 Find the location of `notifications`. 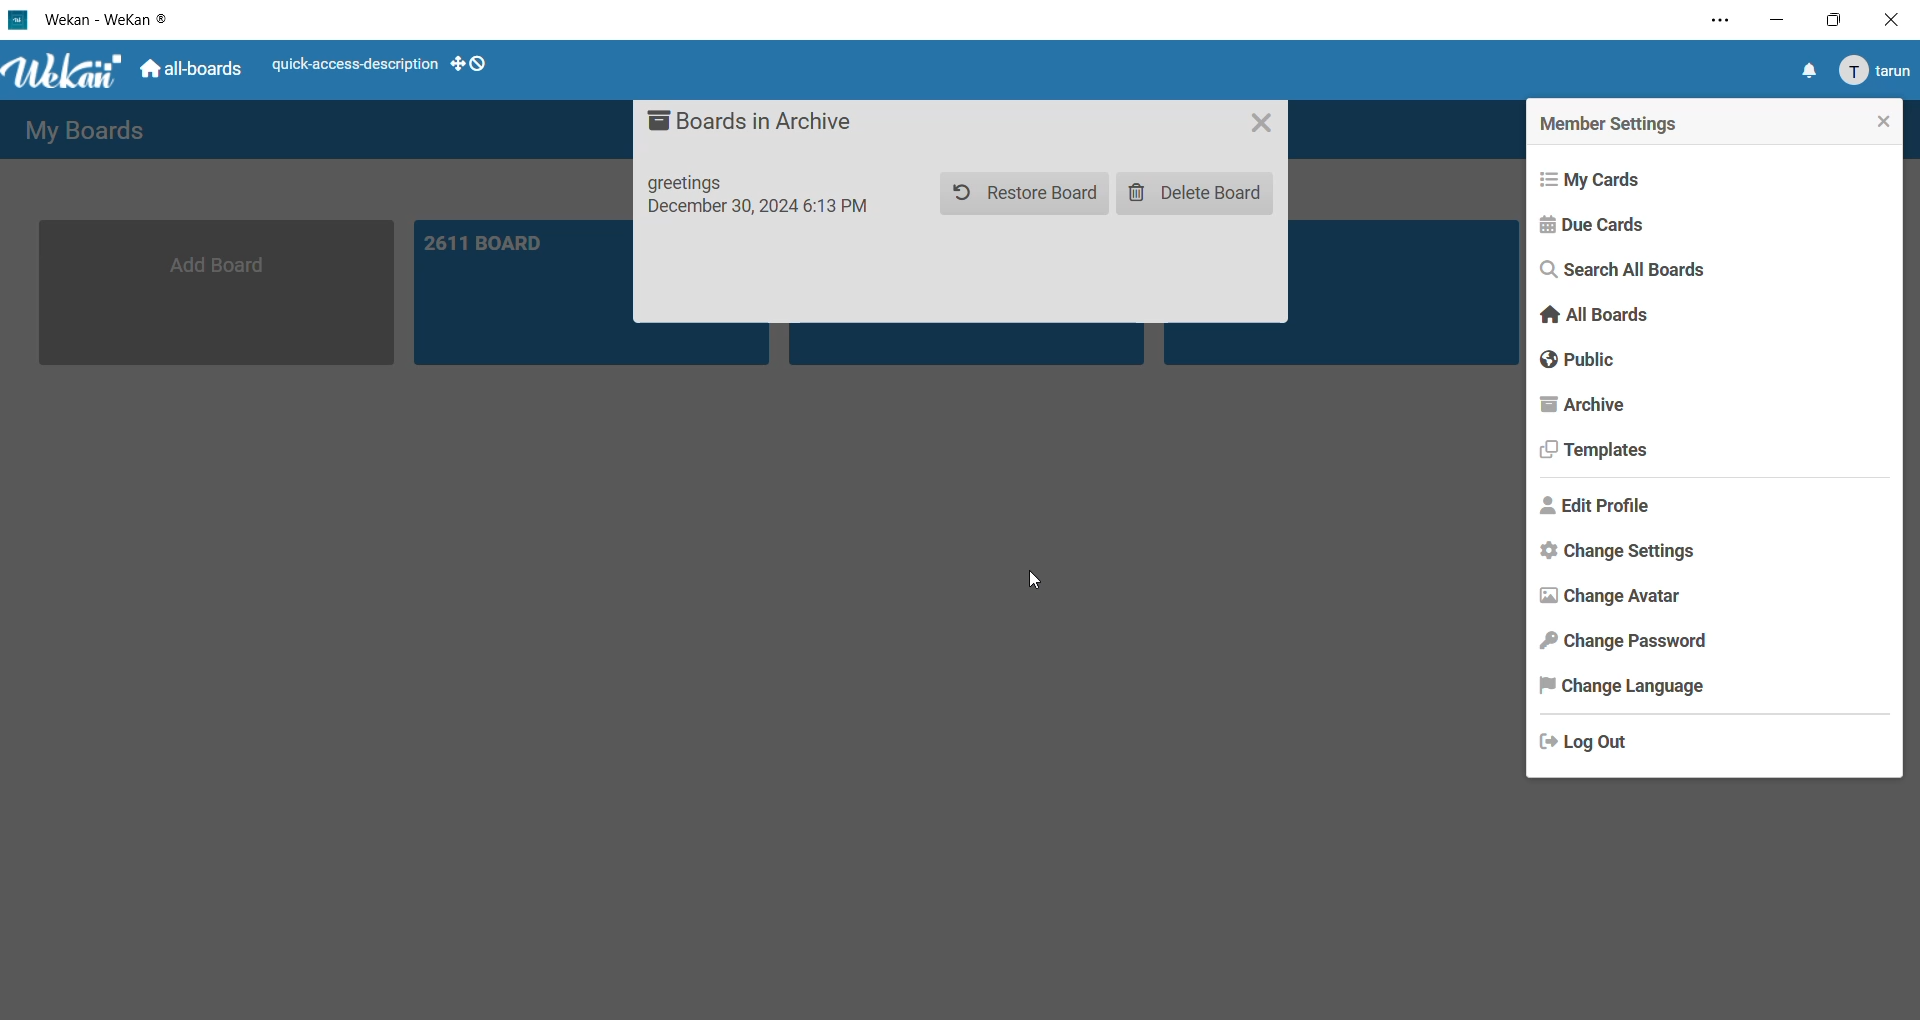

notifications is located at coordinates (1801, 70).